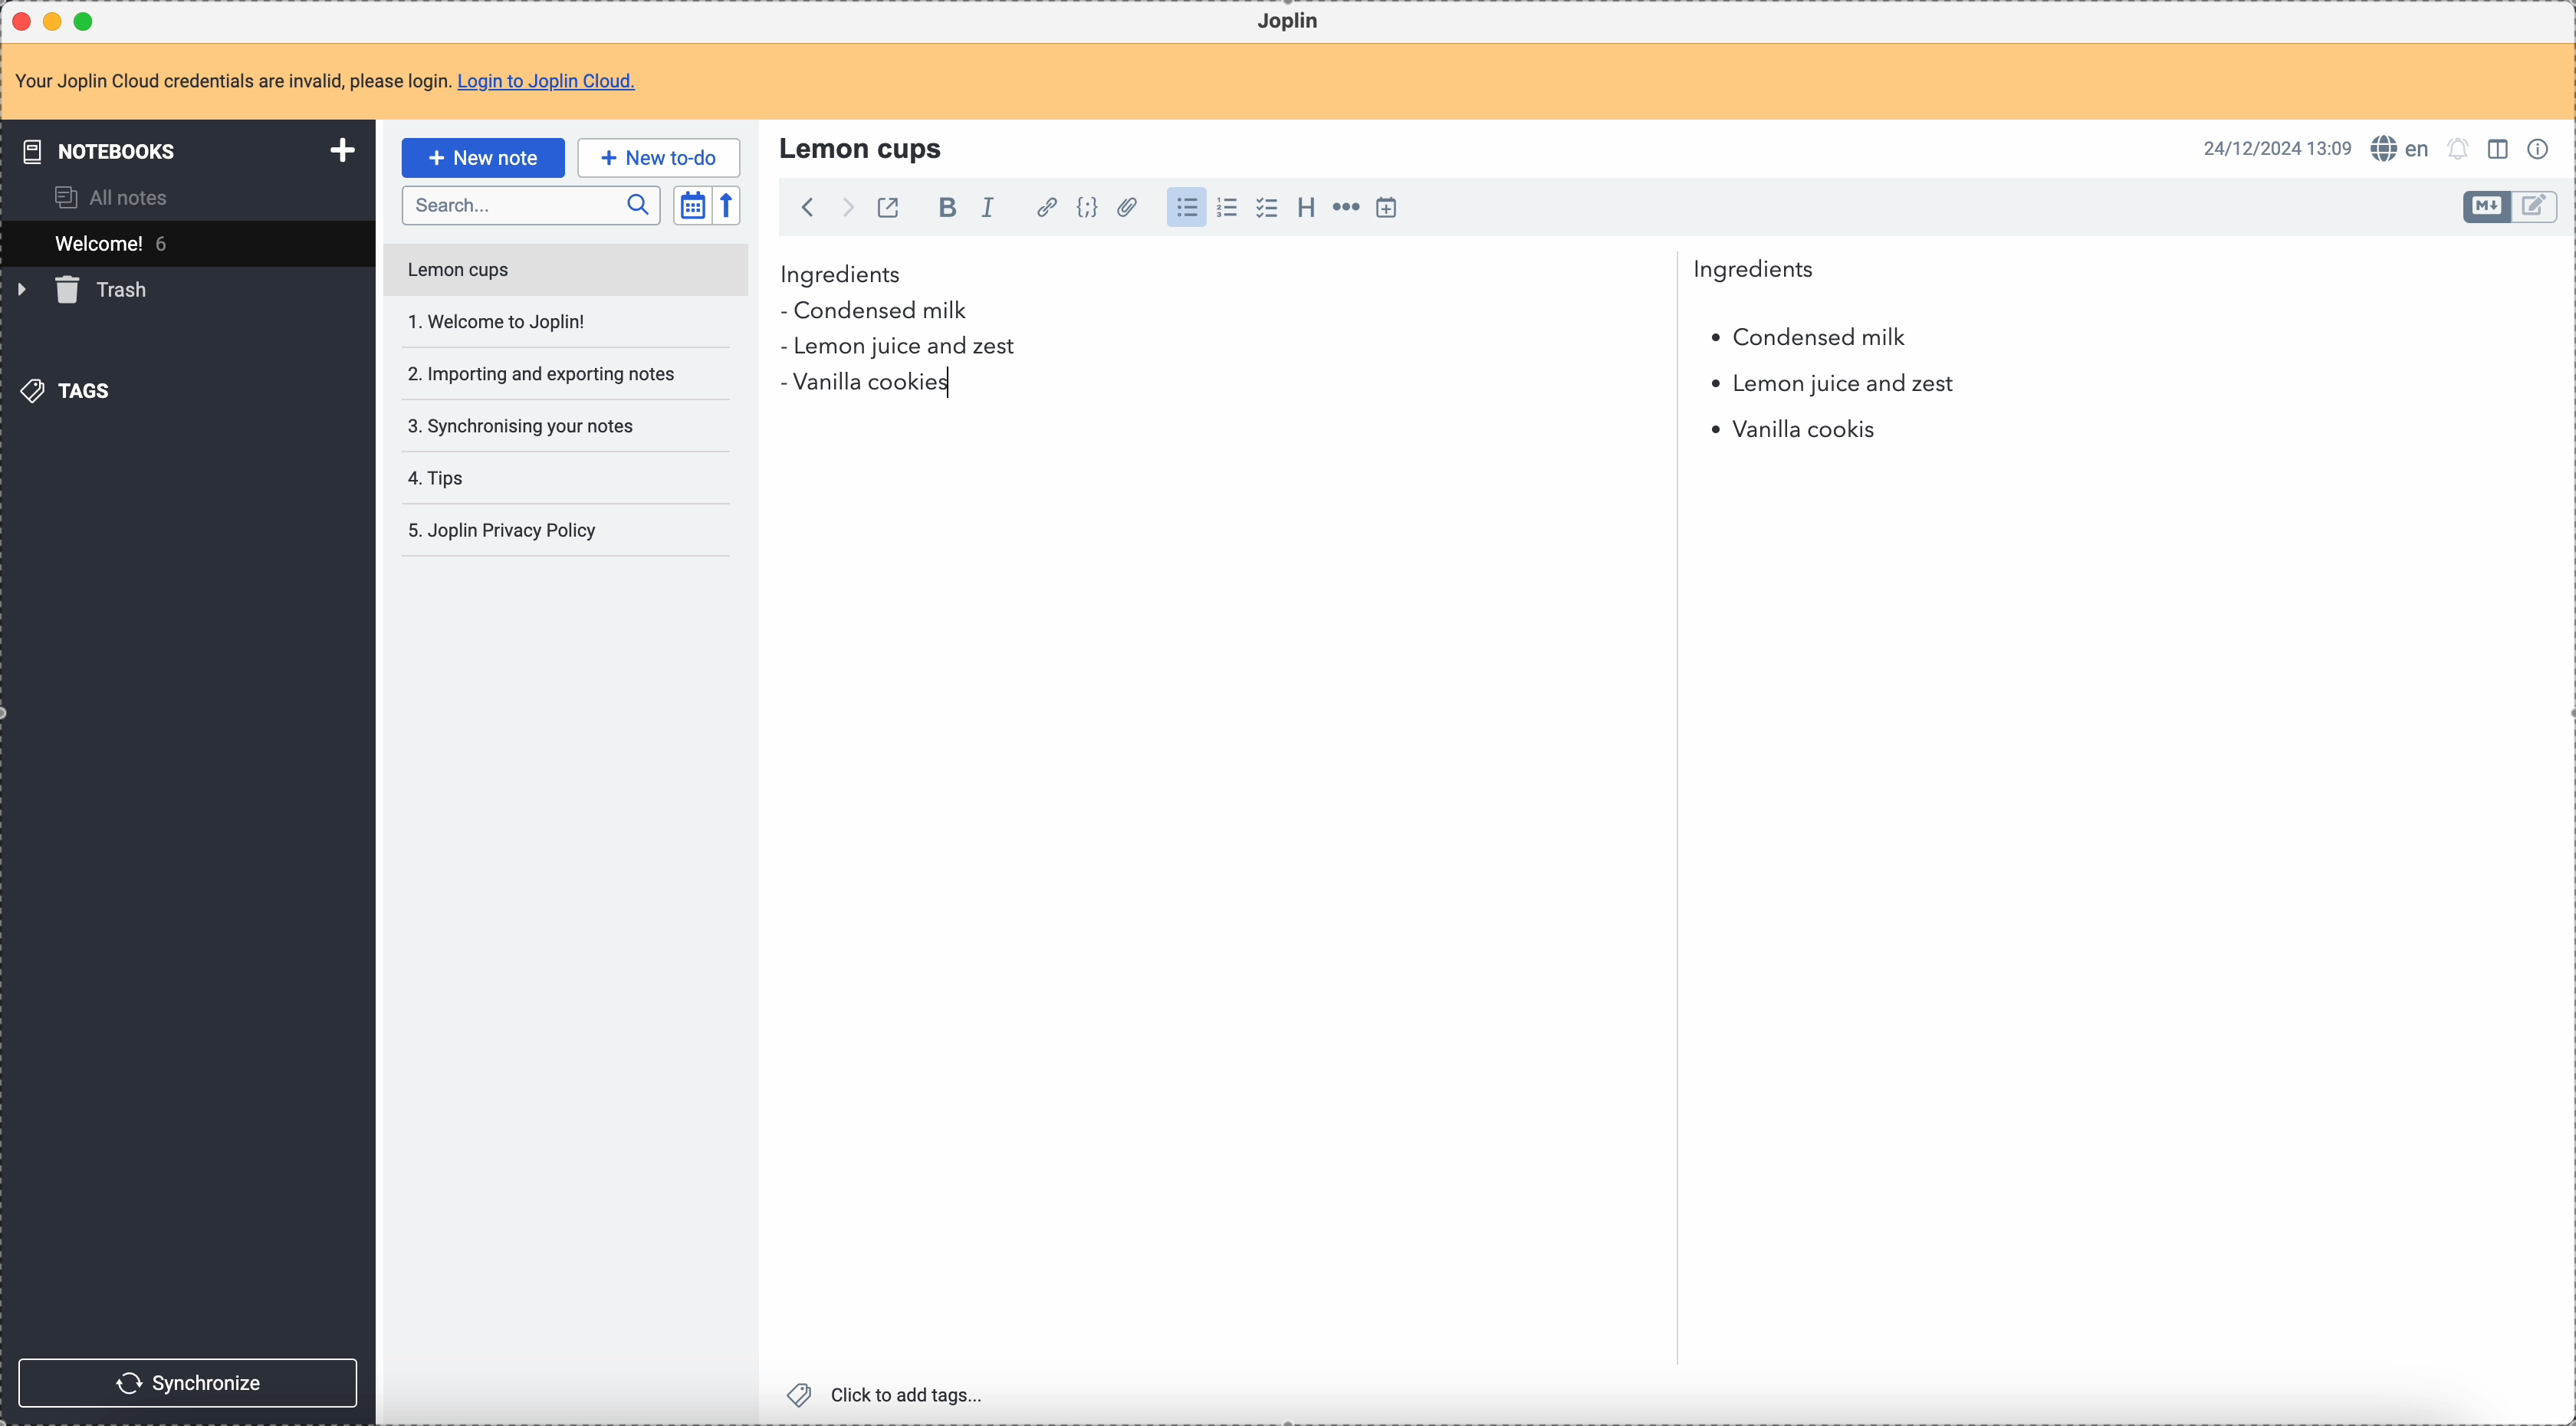 The width and height of the screenshot is (2576, 1426). I want to click on condensed milk, so click(1807, 338).